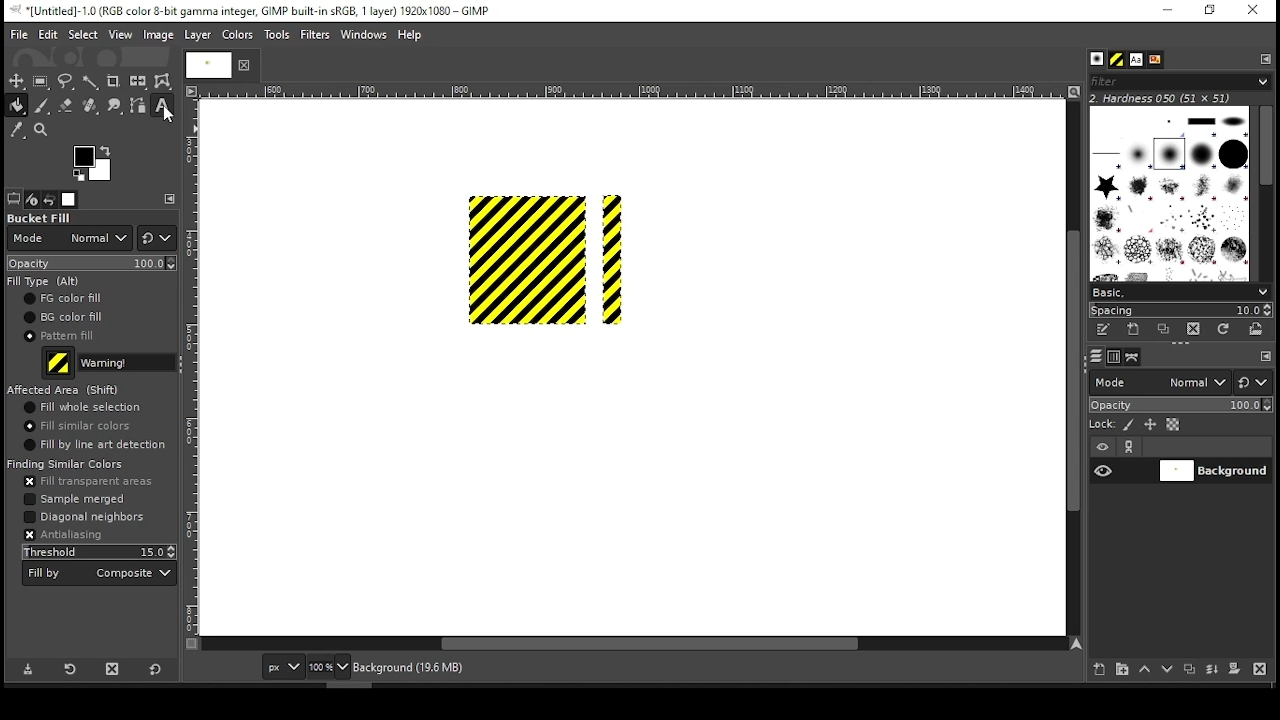  Describe the element at coordinates (1097, 60) in the screenshot. I see `brushes` at that location.